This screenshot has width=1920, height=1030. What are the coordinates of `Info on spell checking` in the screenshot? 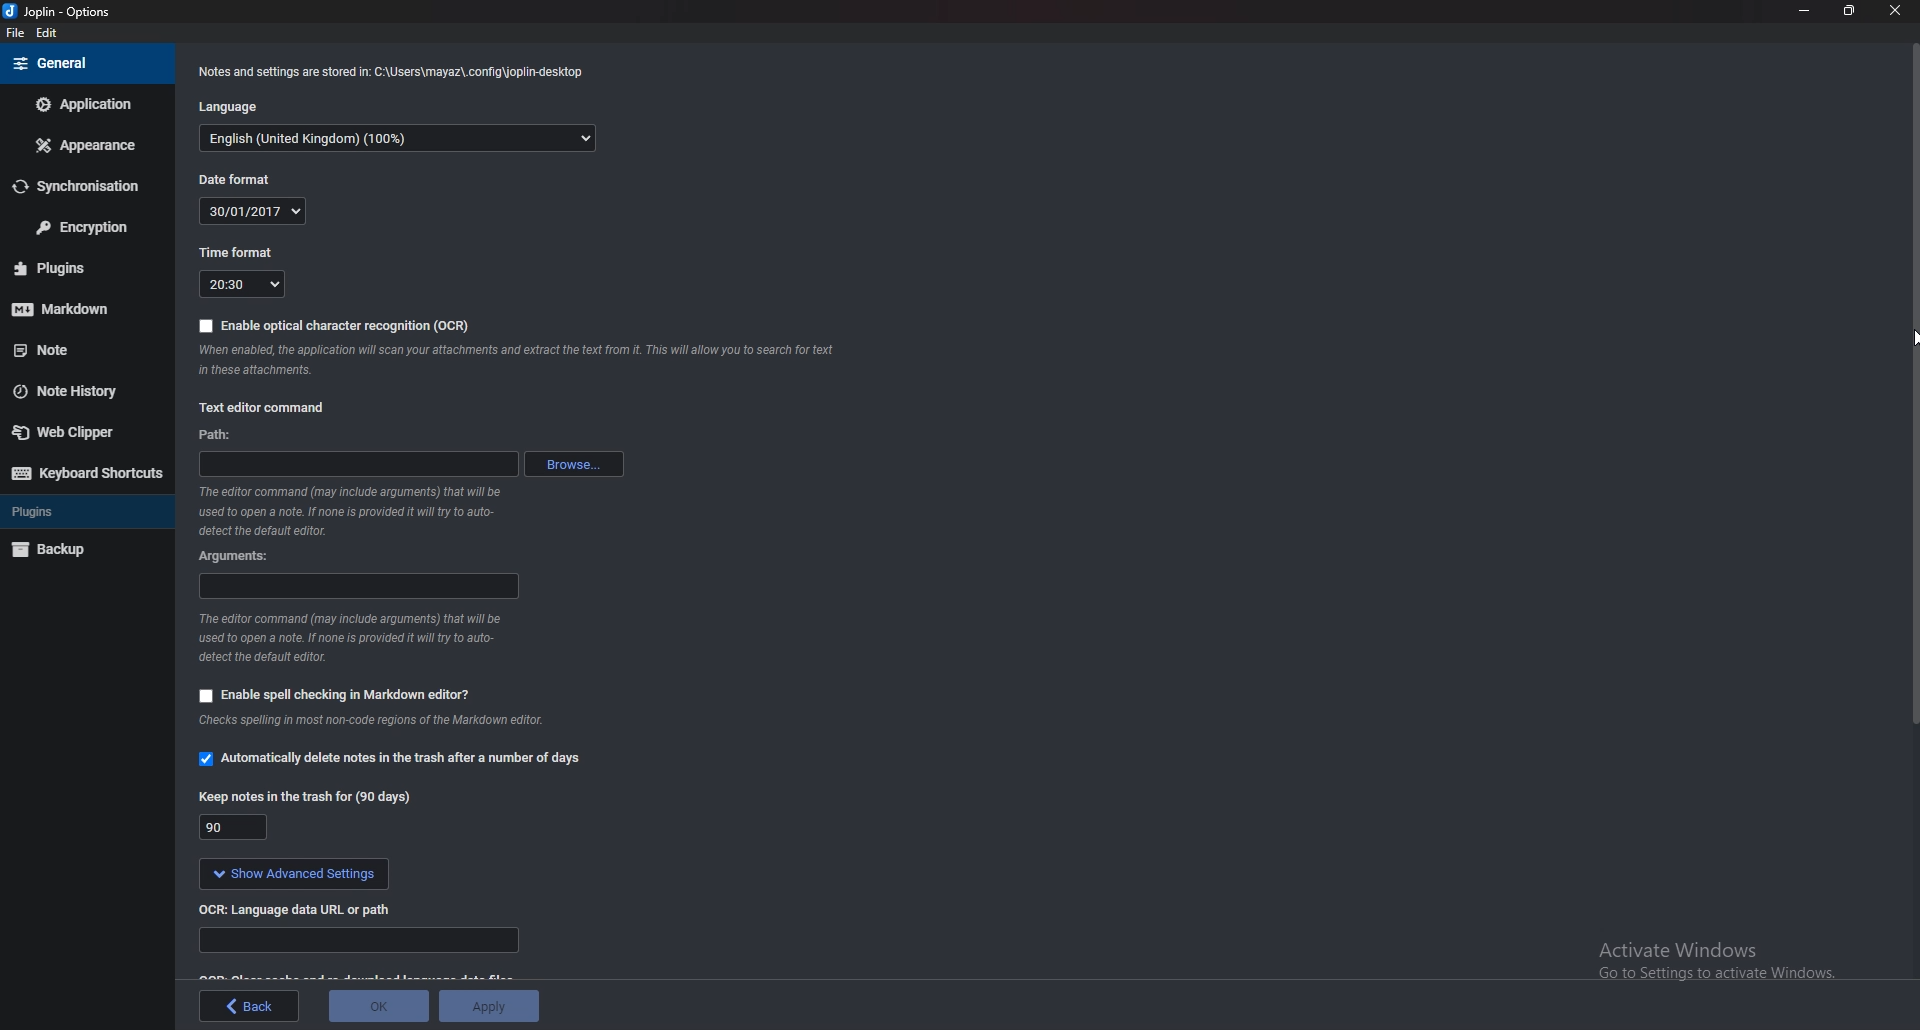 It's located at (379, 722).